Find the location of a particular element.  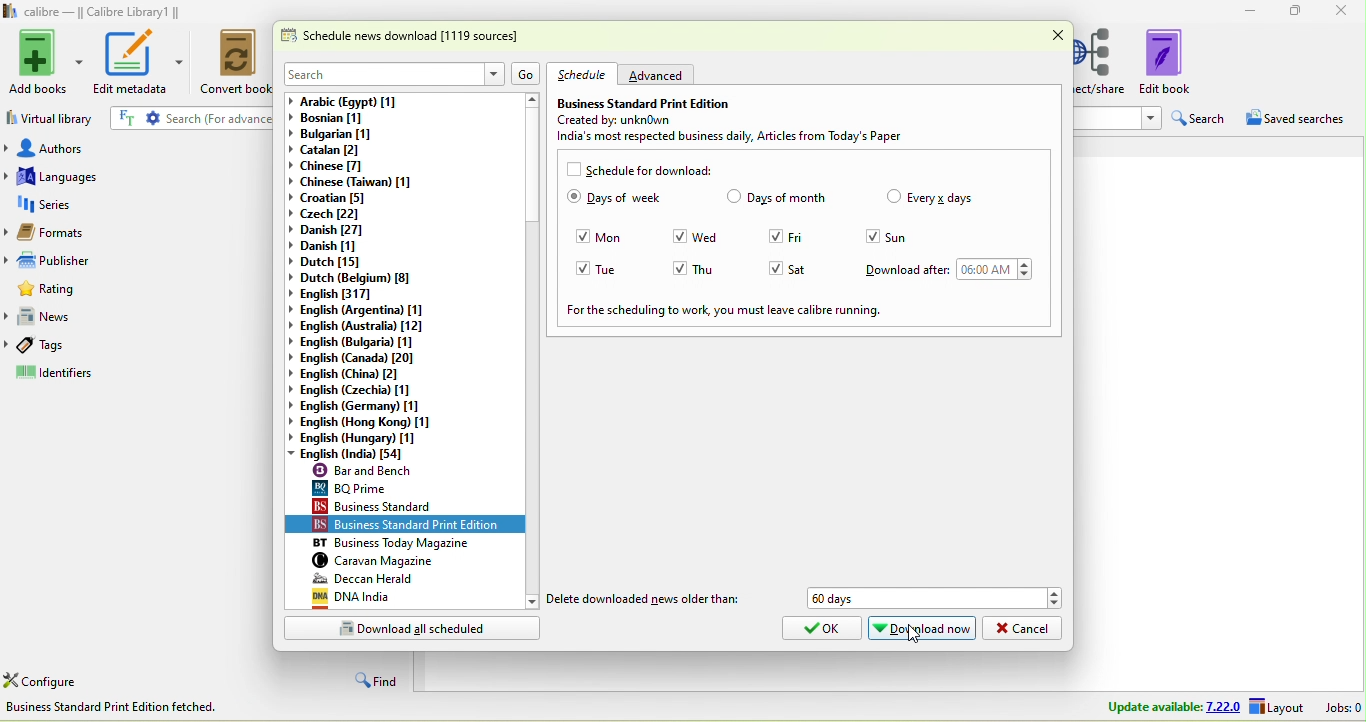

english (bulgaria)[1] is located at coordinates (364, 342).